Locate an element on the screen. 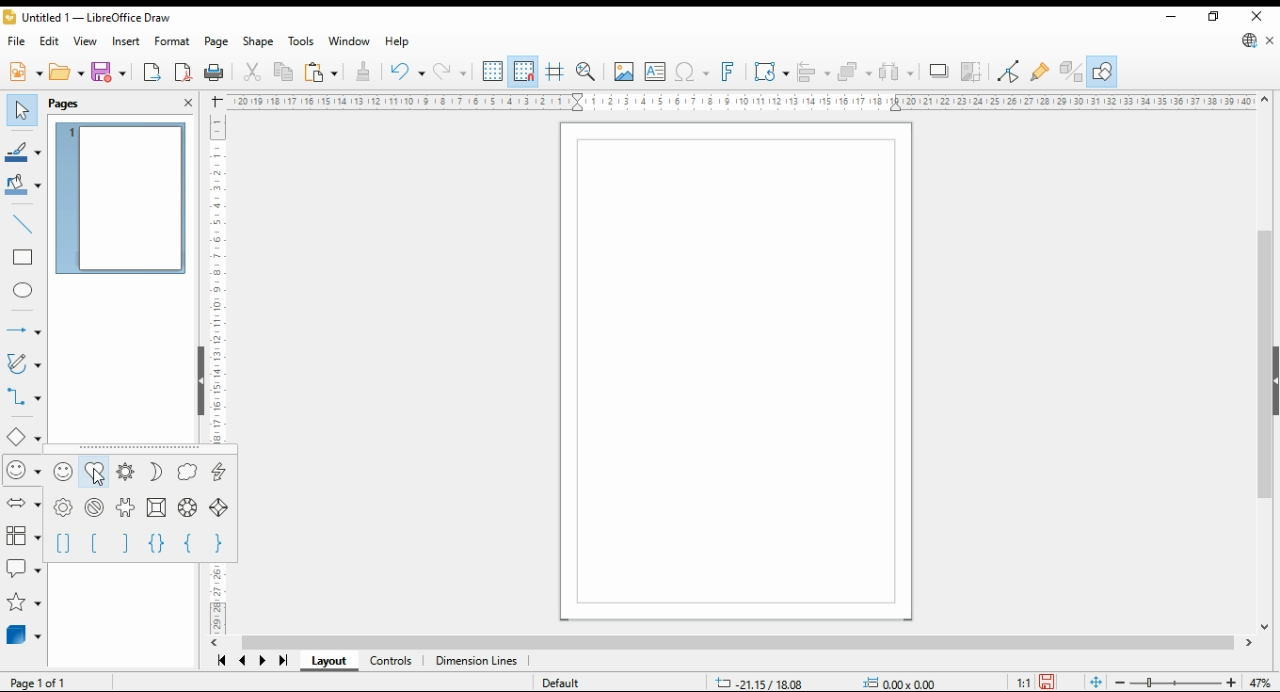  layout is located at coordinates (326, 662).